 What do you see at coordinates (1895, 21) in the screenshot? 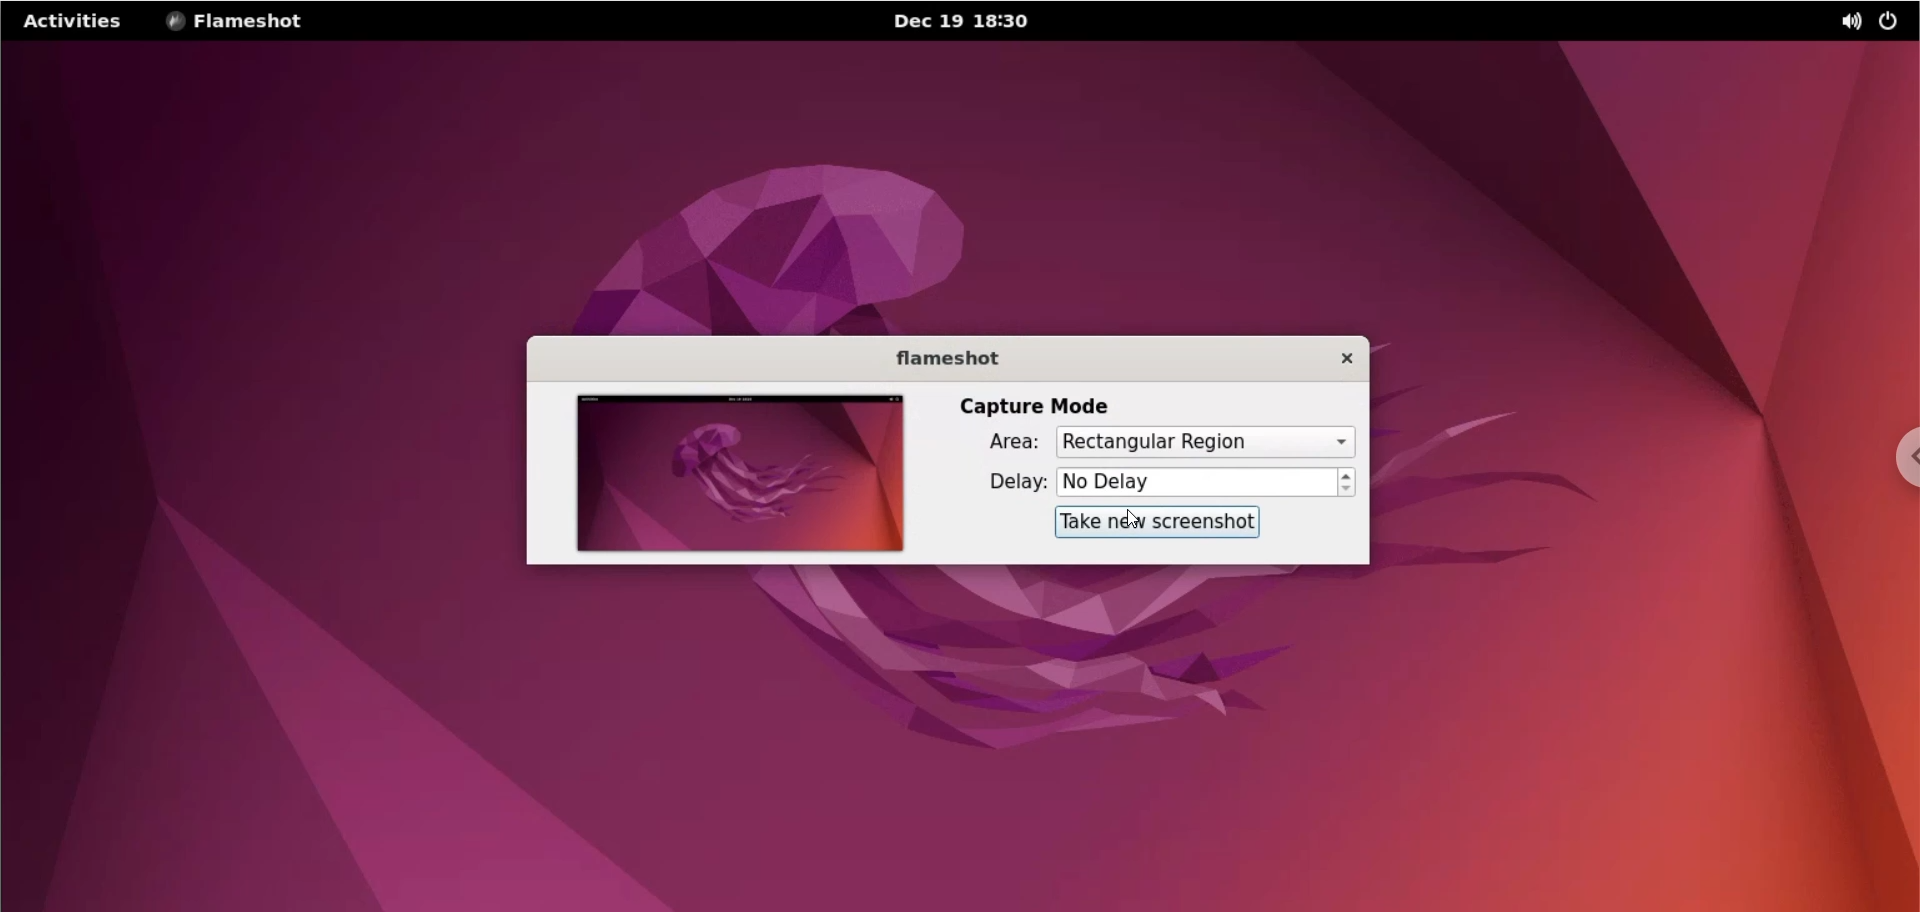
I see `power on/off settings` at bounding box center [1895, 21].